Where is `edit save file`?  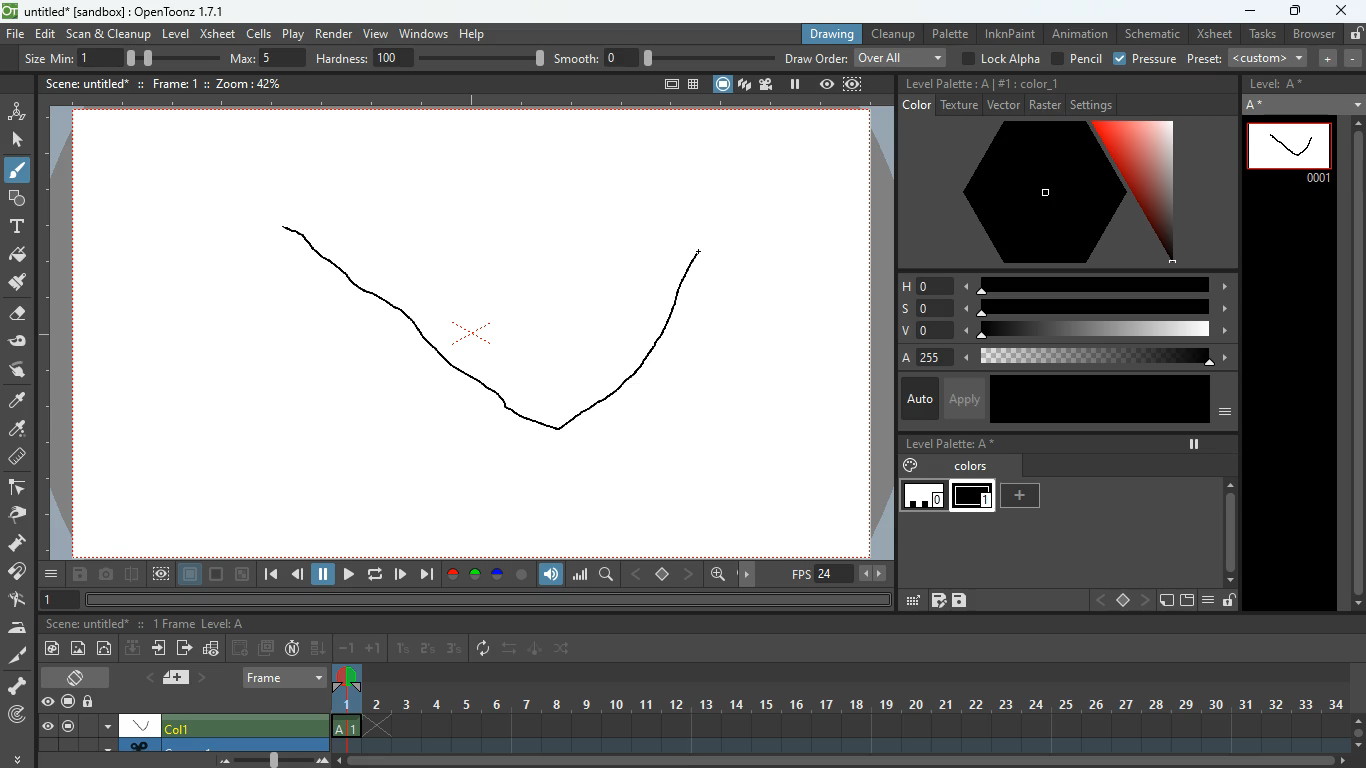 edit save file is located at coordinates (938, 600).